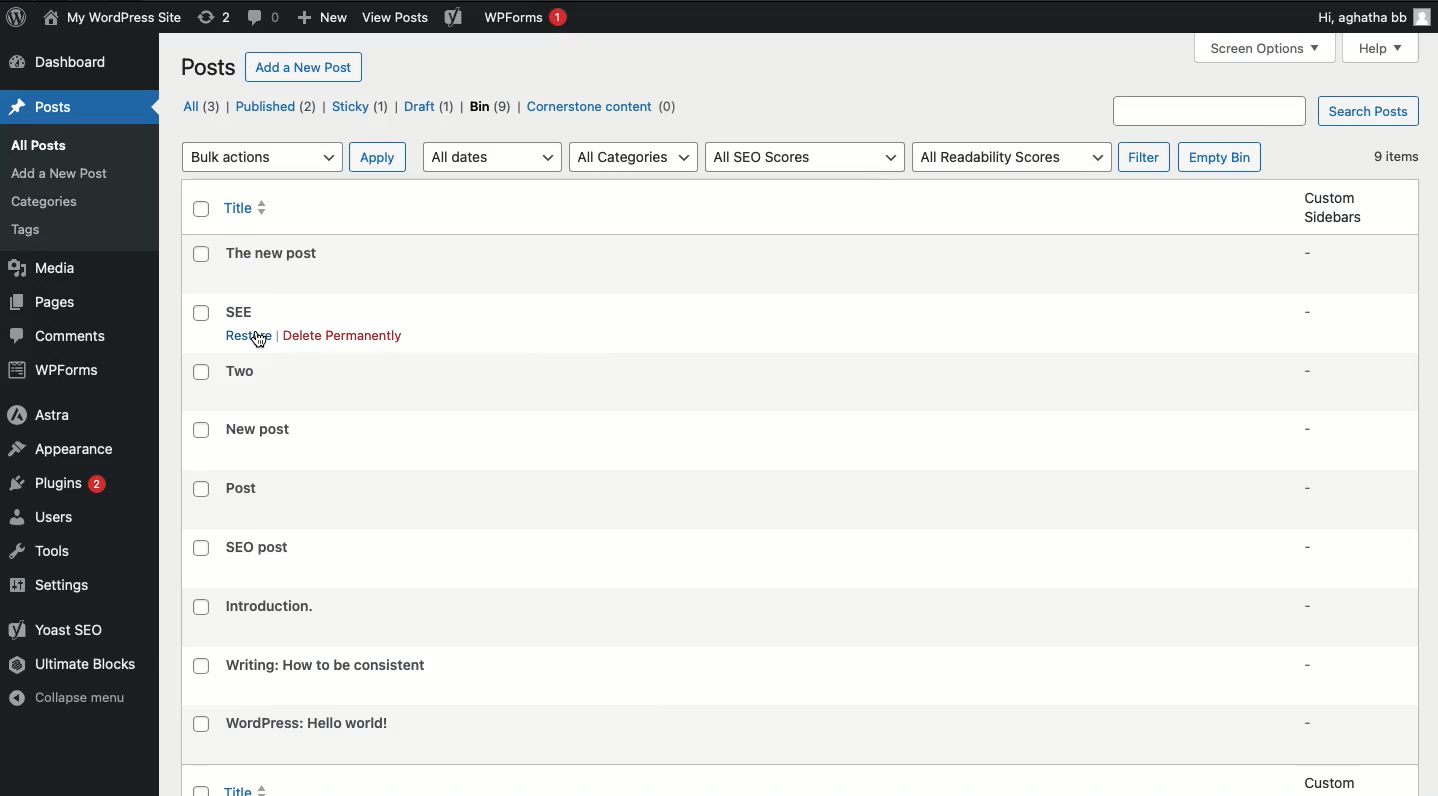  Describe the element at coordinates (46, 202) in the screenshot. I see `Category ` at that location.